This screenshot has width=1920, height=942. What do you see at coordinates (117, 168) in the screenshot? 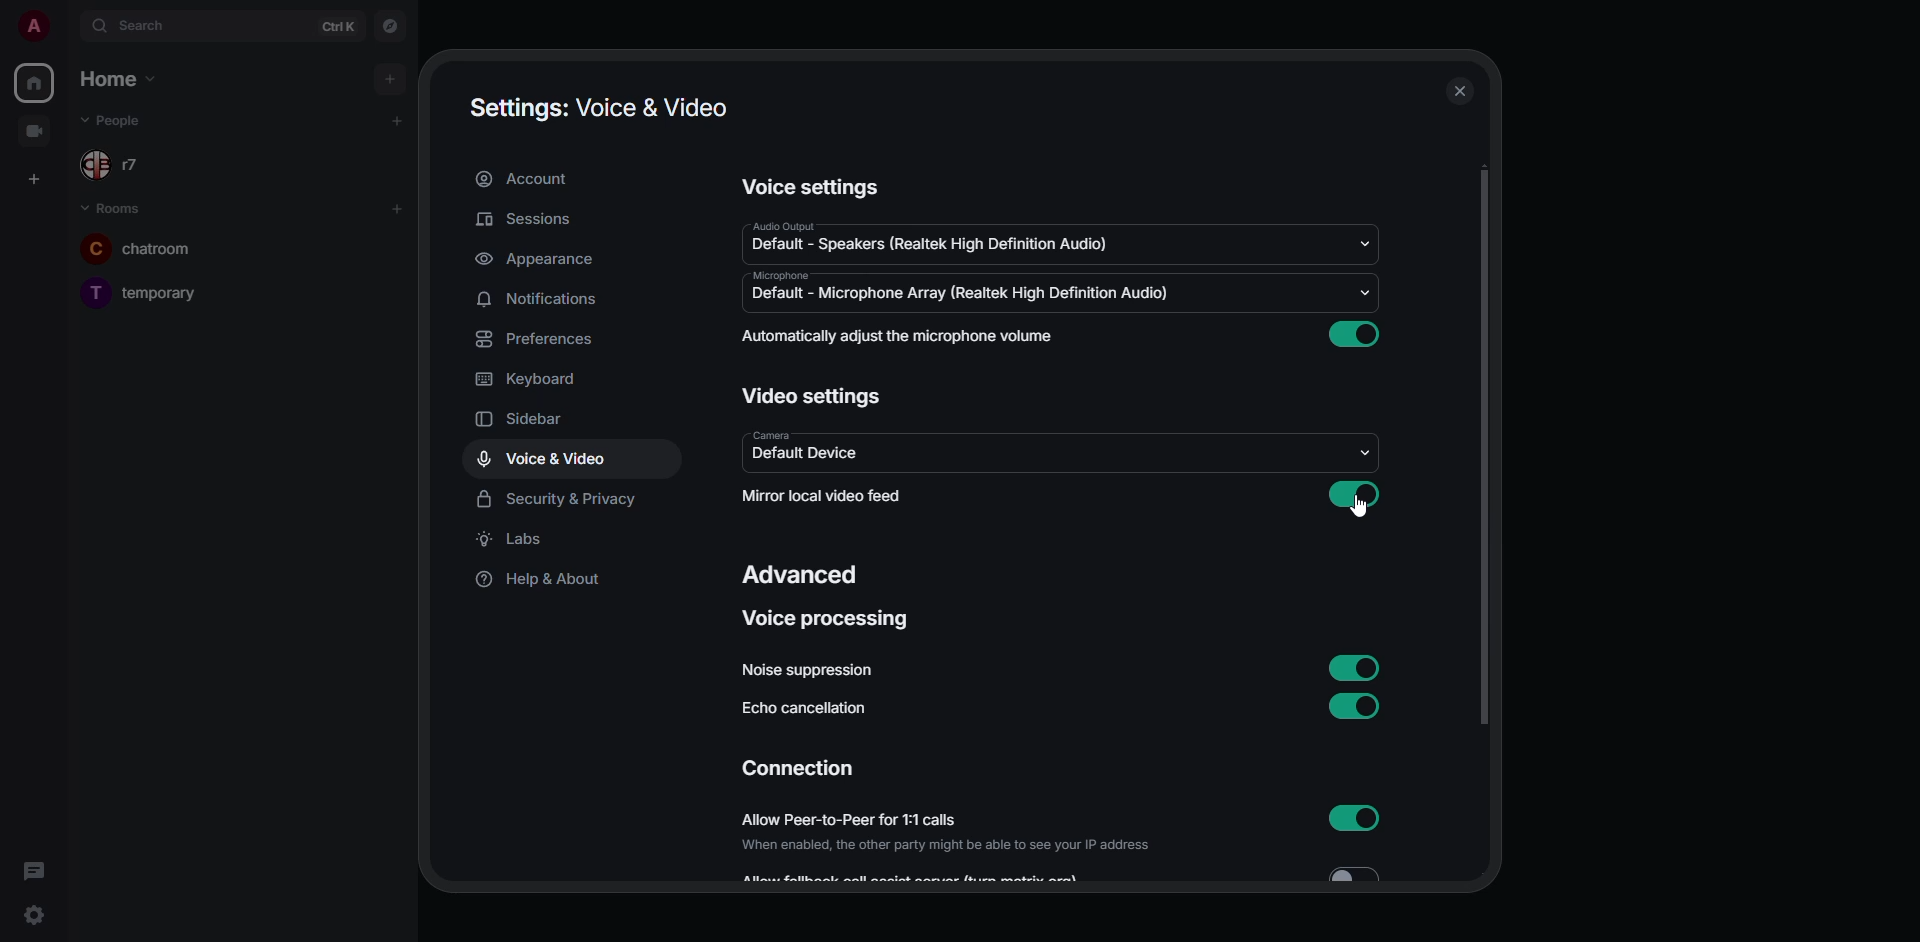
I see `r7` at bounding box center [117, 168].